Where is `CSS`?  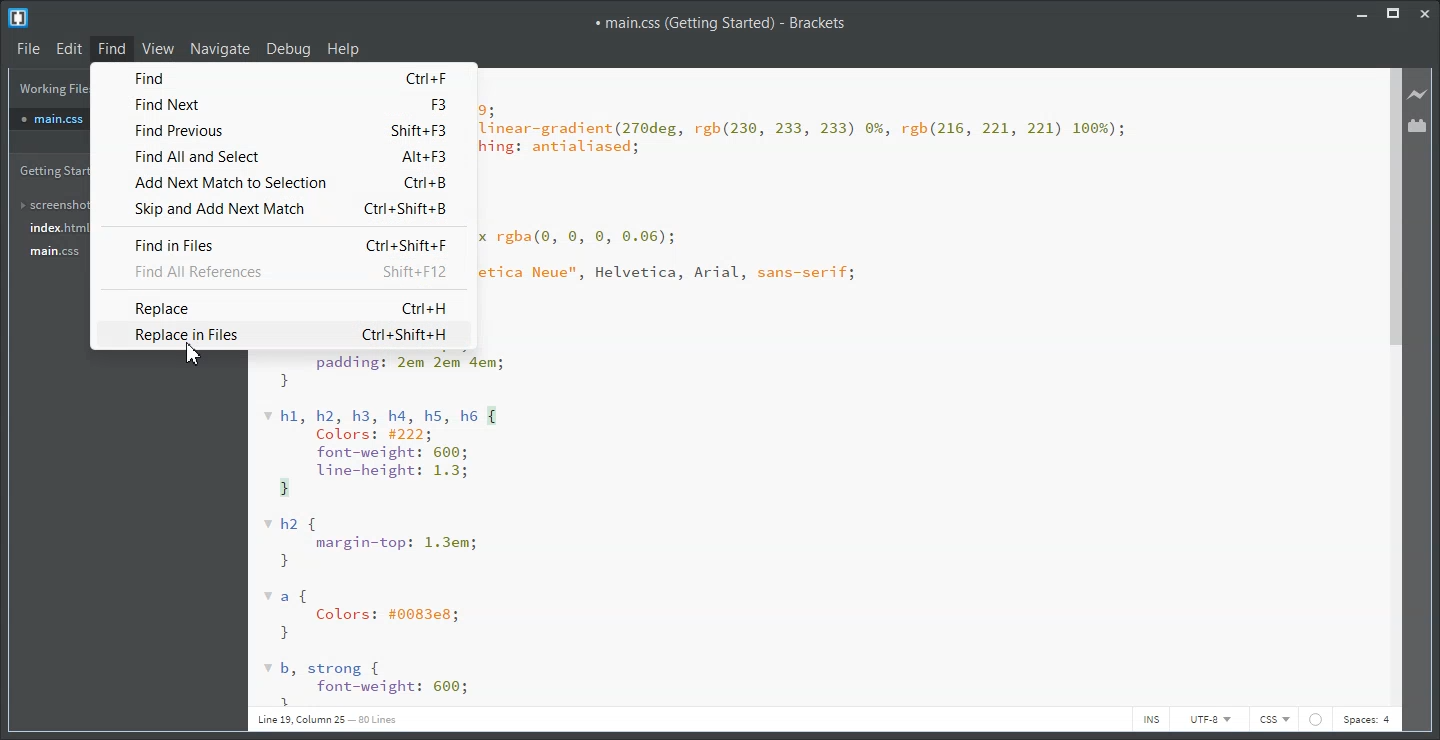
CSS is located at coordinates (1274, 720).